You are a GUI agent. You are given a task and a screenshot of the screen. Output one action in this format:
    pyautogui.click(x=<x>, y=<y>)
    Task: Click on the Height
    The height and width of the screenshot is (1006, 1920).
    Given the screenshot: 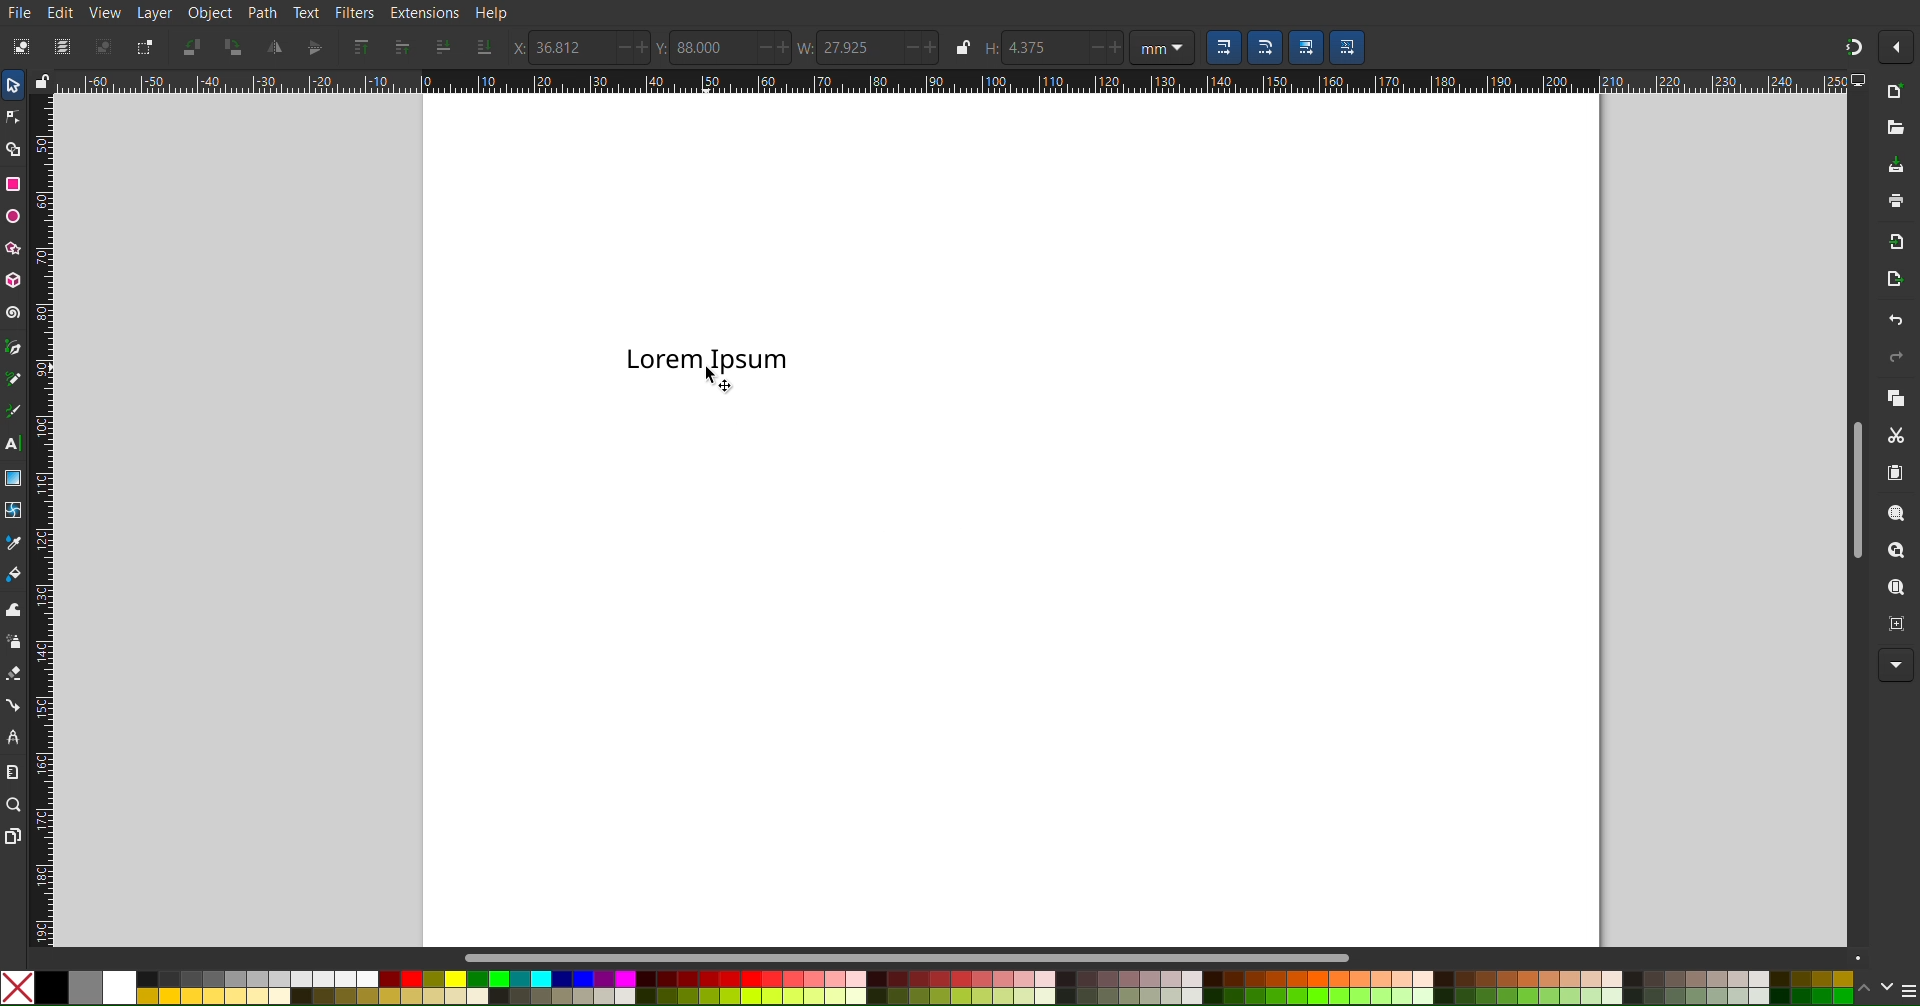 What is the action you would take?
    pyautogui.click(x=990, y=48)
    